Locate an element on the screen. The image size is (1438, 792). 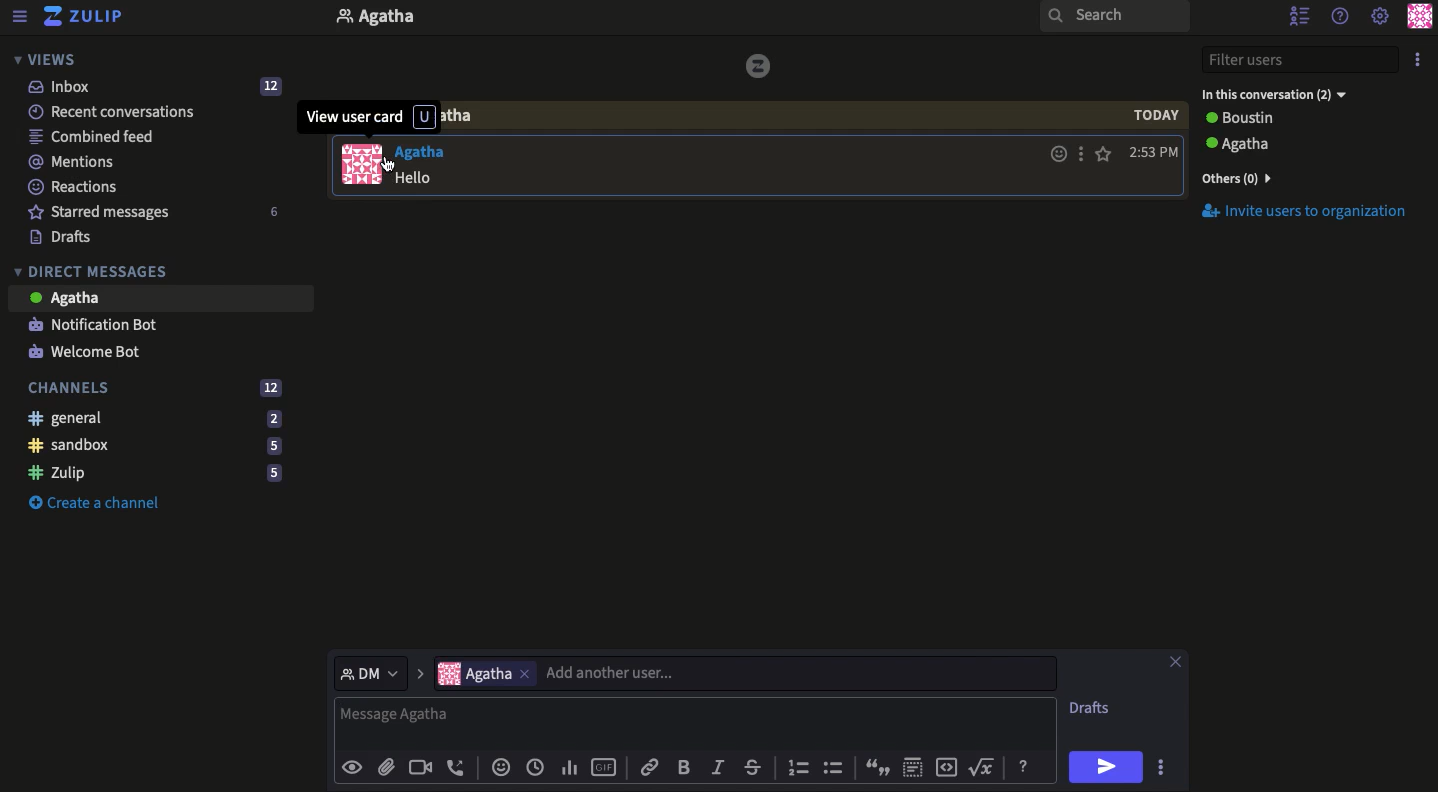
Inbox is located at coordinates (567, 18).